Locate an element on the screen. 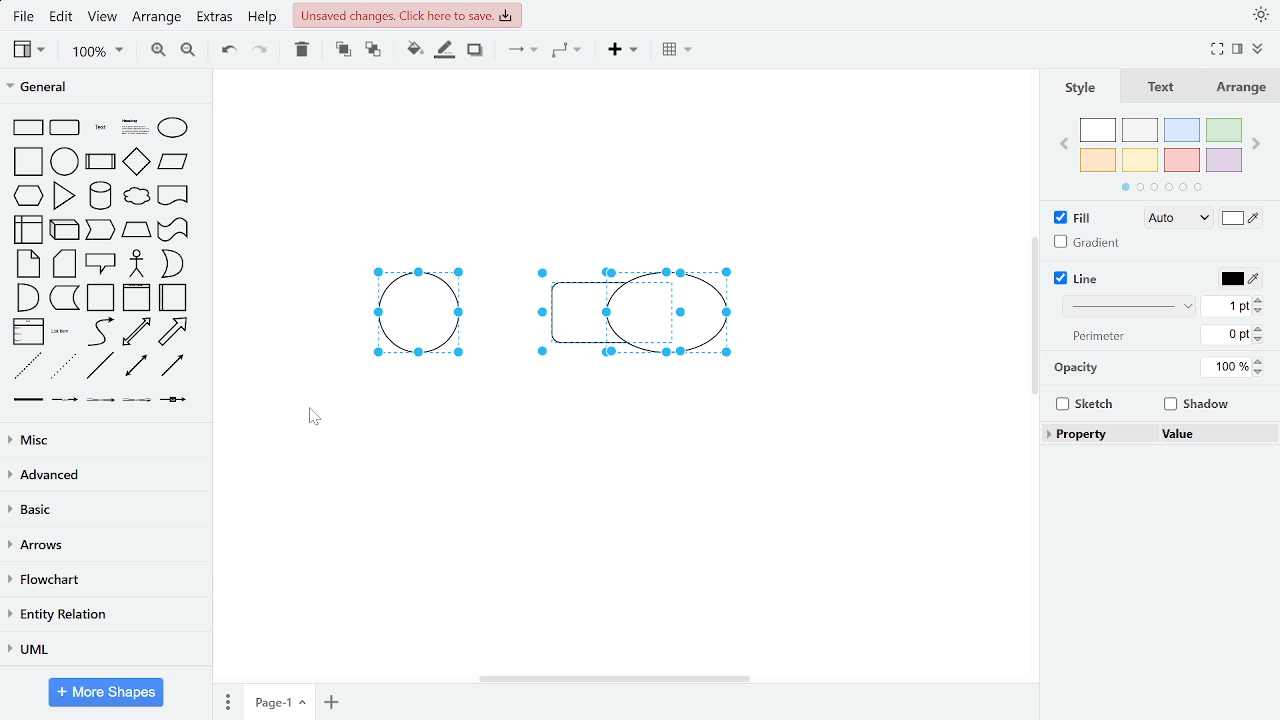  curve is located at coordinates (99, 332).